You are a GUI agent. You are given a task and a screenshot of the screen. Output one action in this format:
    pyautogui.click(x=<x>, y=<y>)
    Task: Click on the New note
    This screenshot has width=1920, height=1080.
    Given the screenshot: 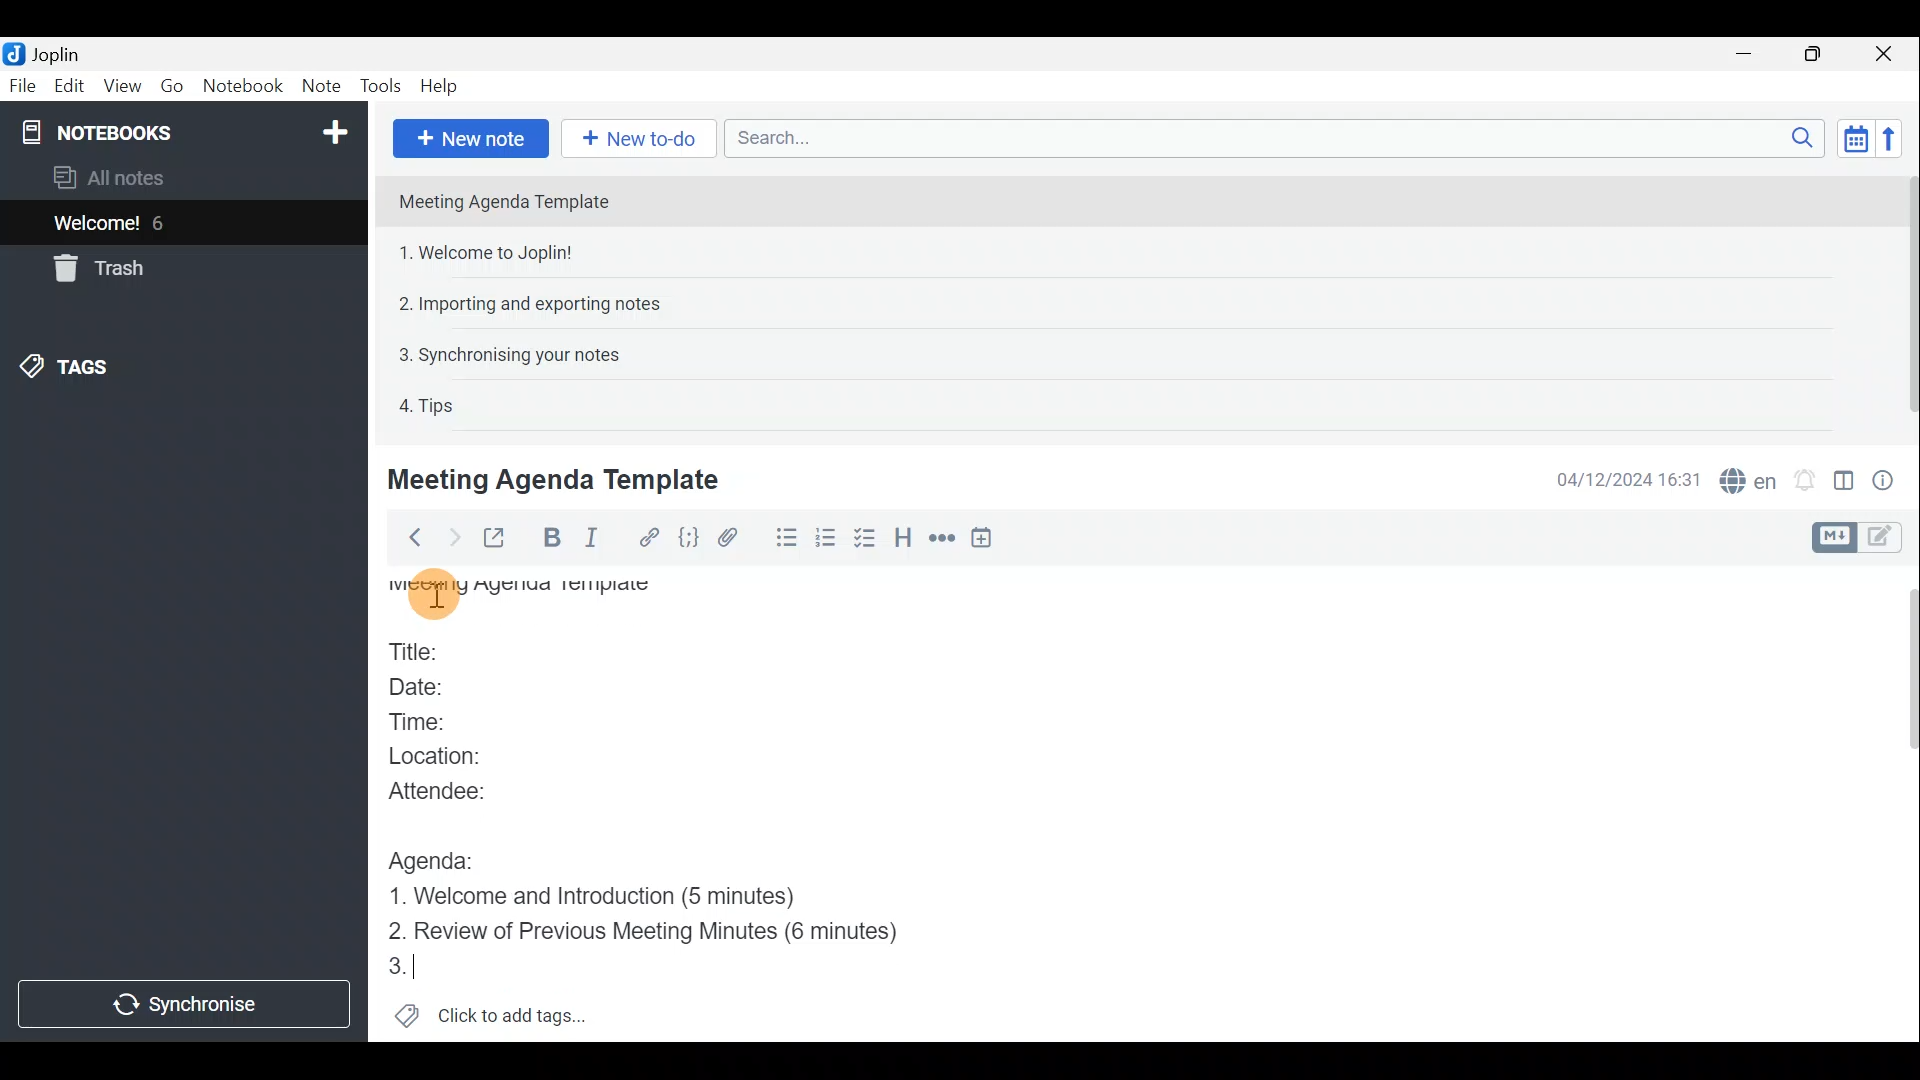 What is the action you would take?
    pyautogui.click(x=471, y=139)
    